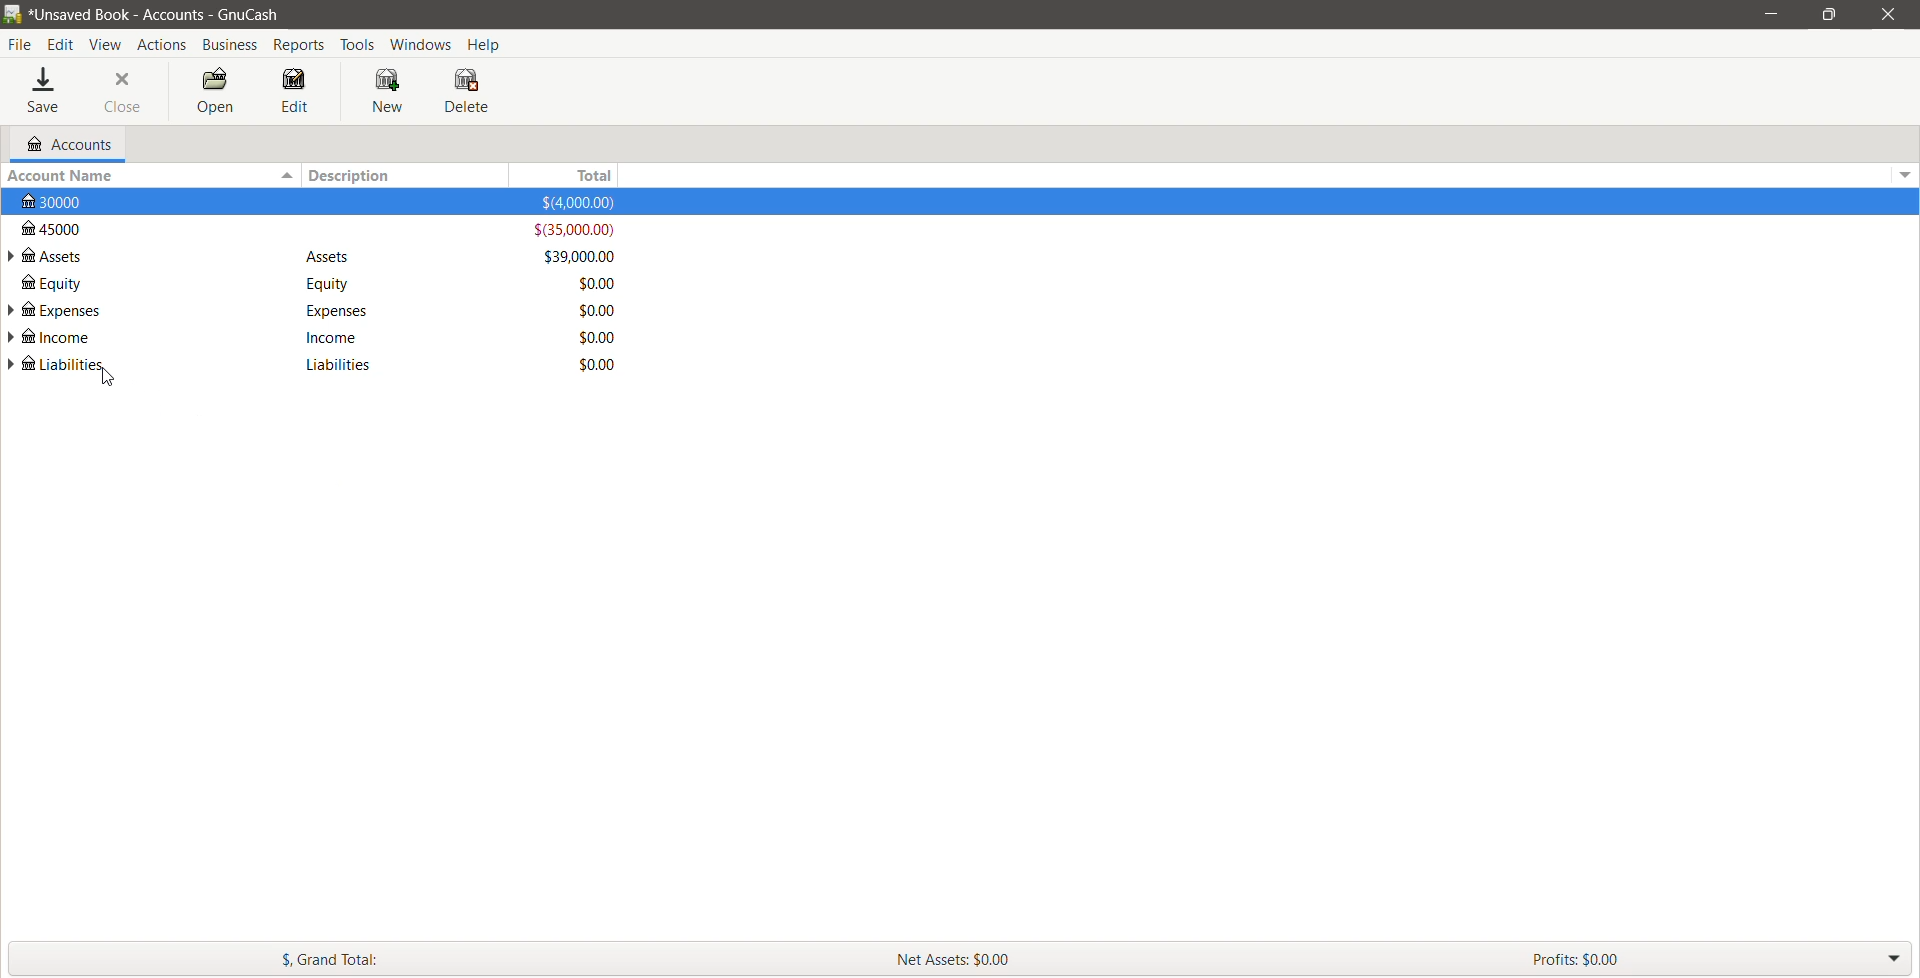 Image resolution: width=1920 pixels, height=978 pixels. Describe the element at coordinates (160, 44) in the screenshot. I see `Accounts` at that location.